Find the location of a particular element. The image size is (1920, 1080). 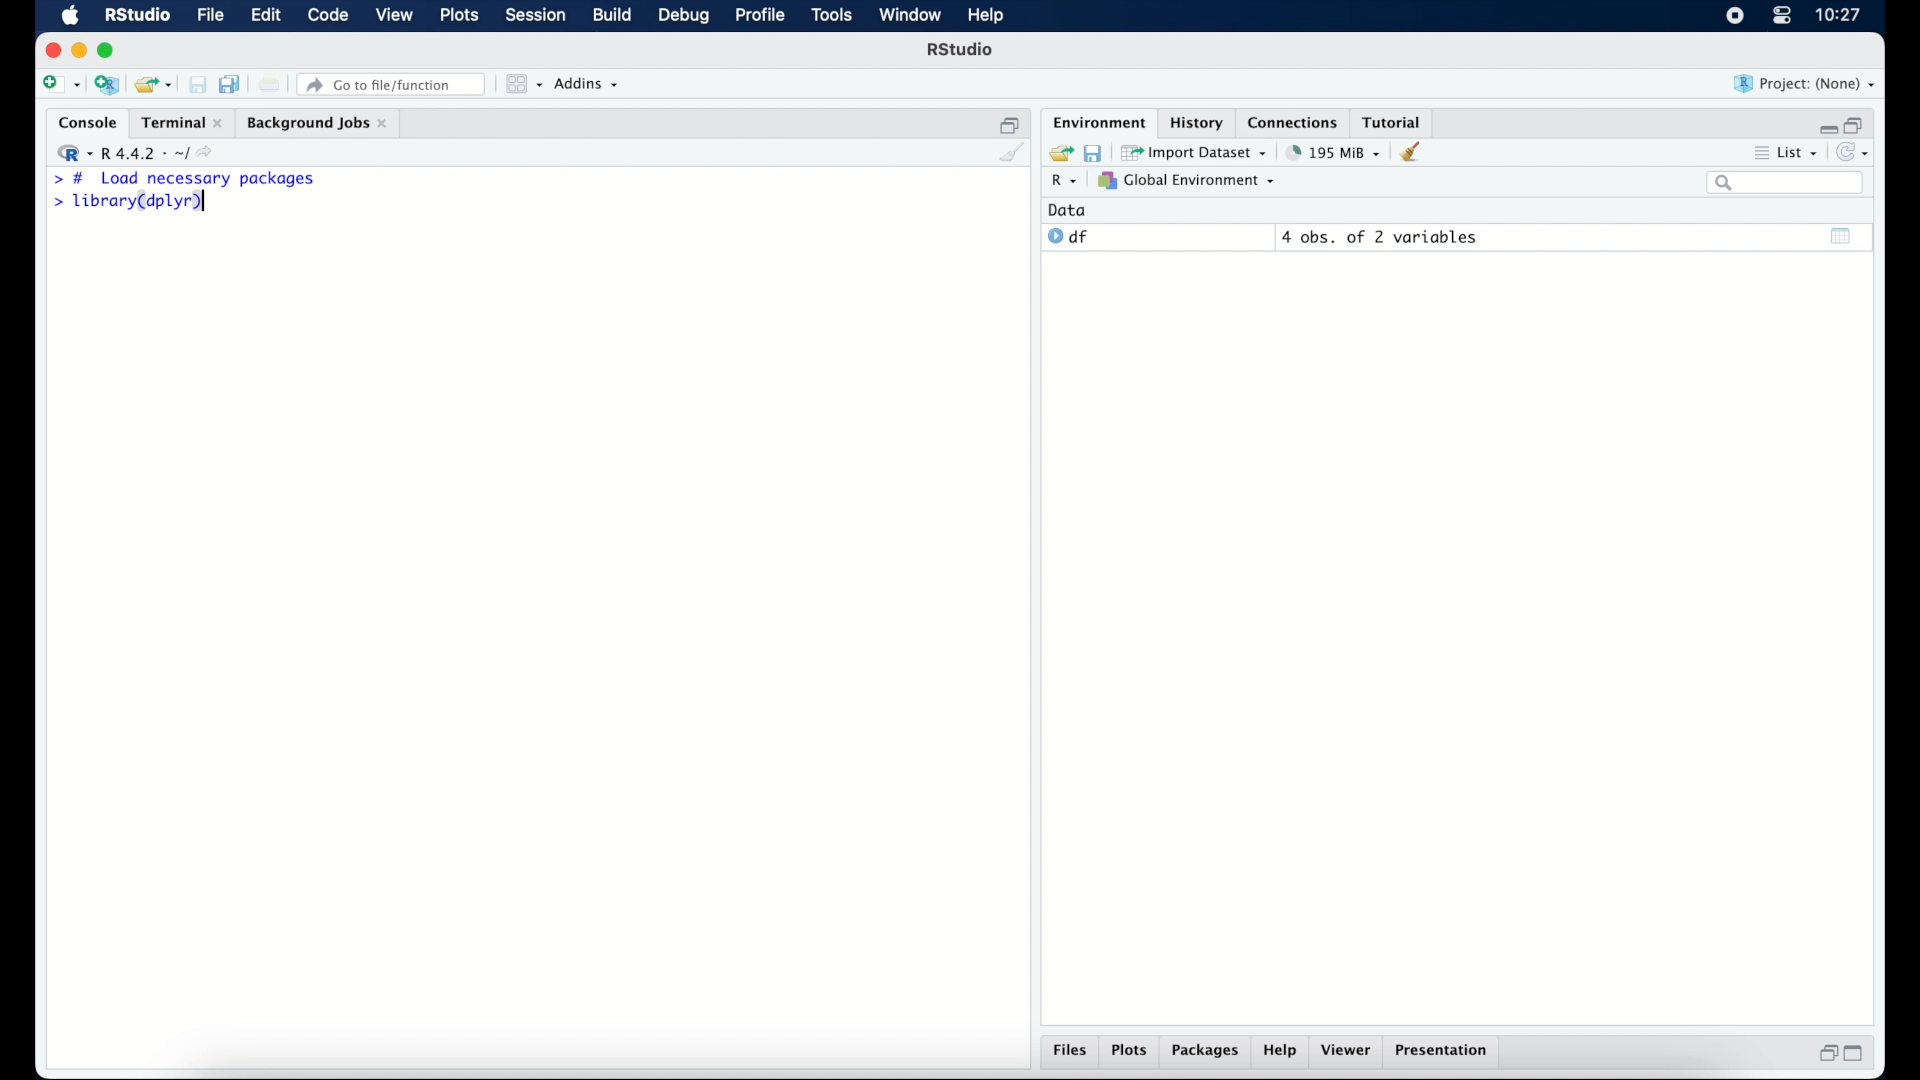

view is located at coordinates (395, 17).